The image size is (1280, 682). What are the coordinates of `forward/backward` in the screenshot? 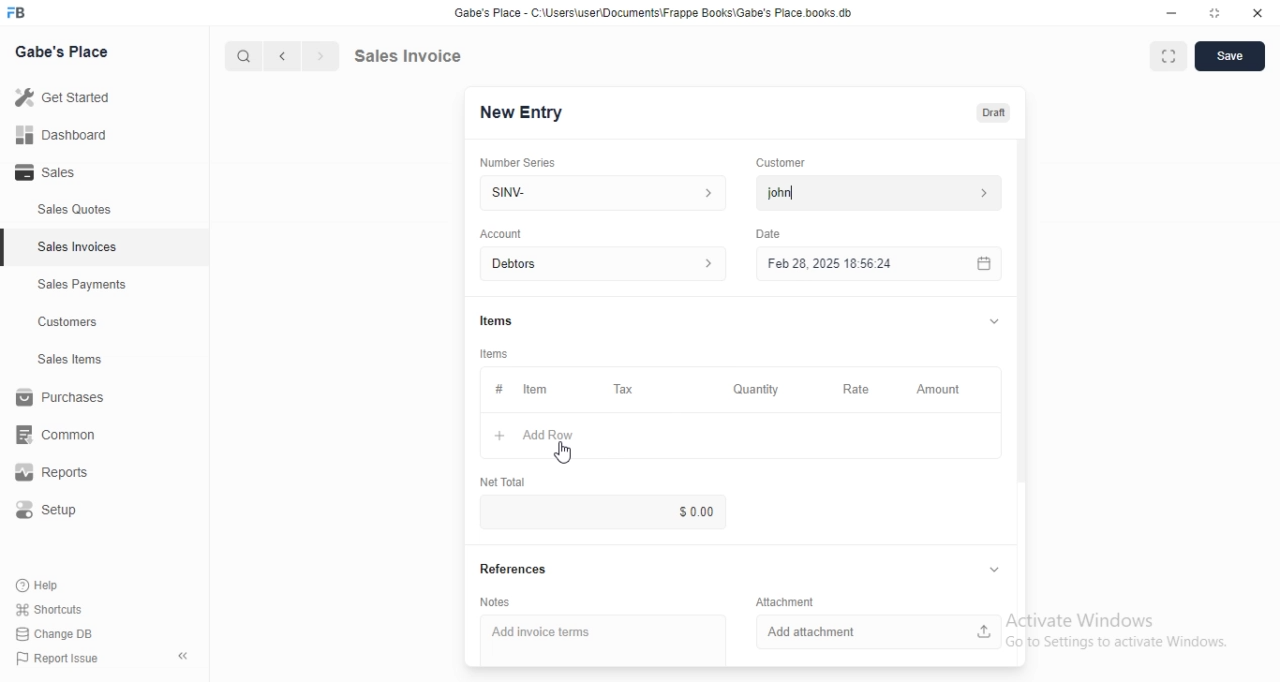 It's located at (300, 56).